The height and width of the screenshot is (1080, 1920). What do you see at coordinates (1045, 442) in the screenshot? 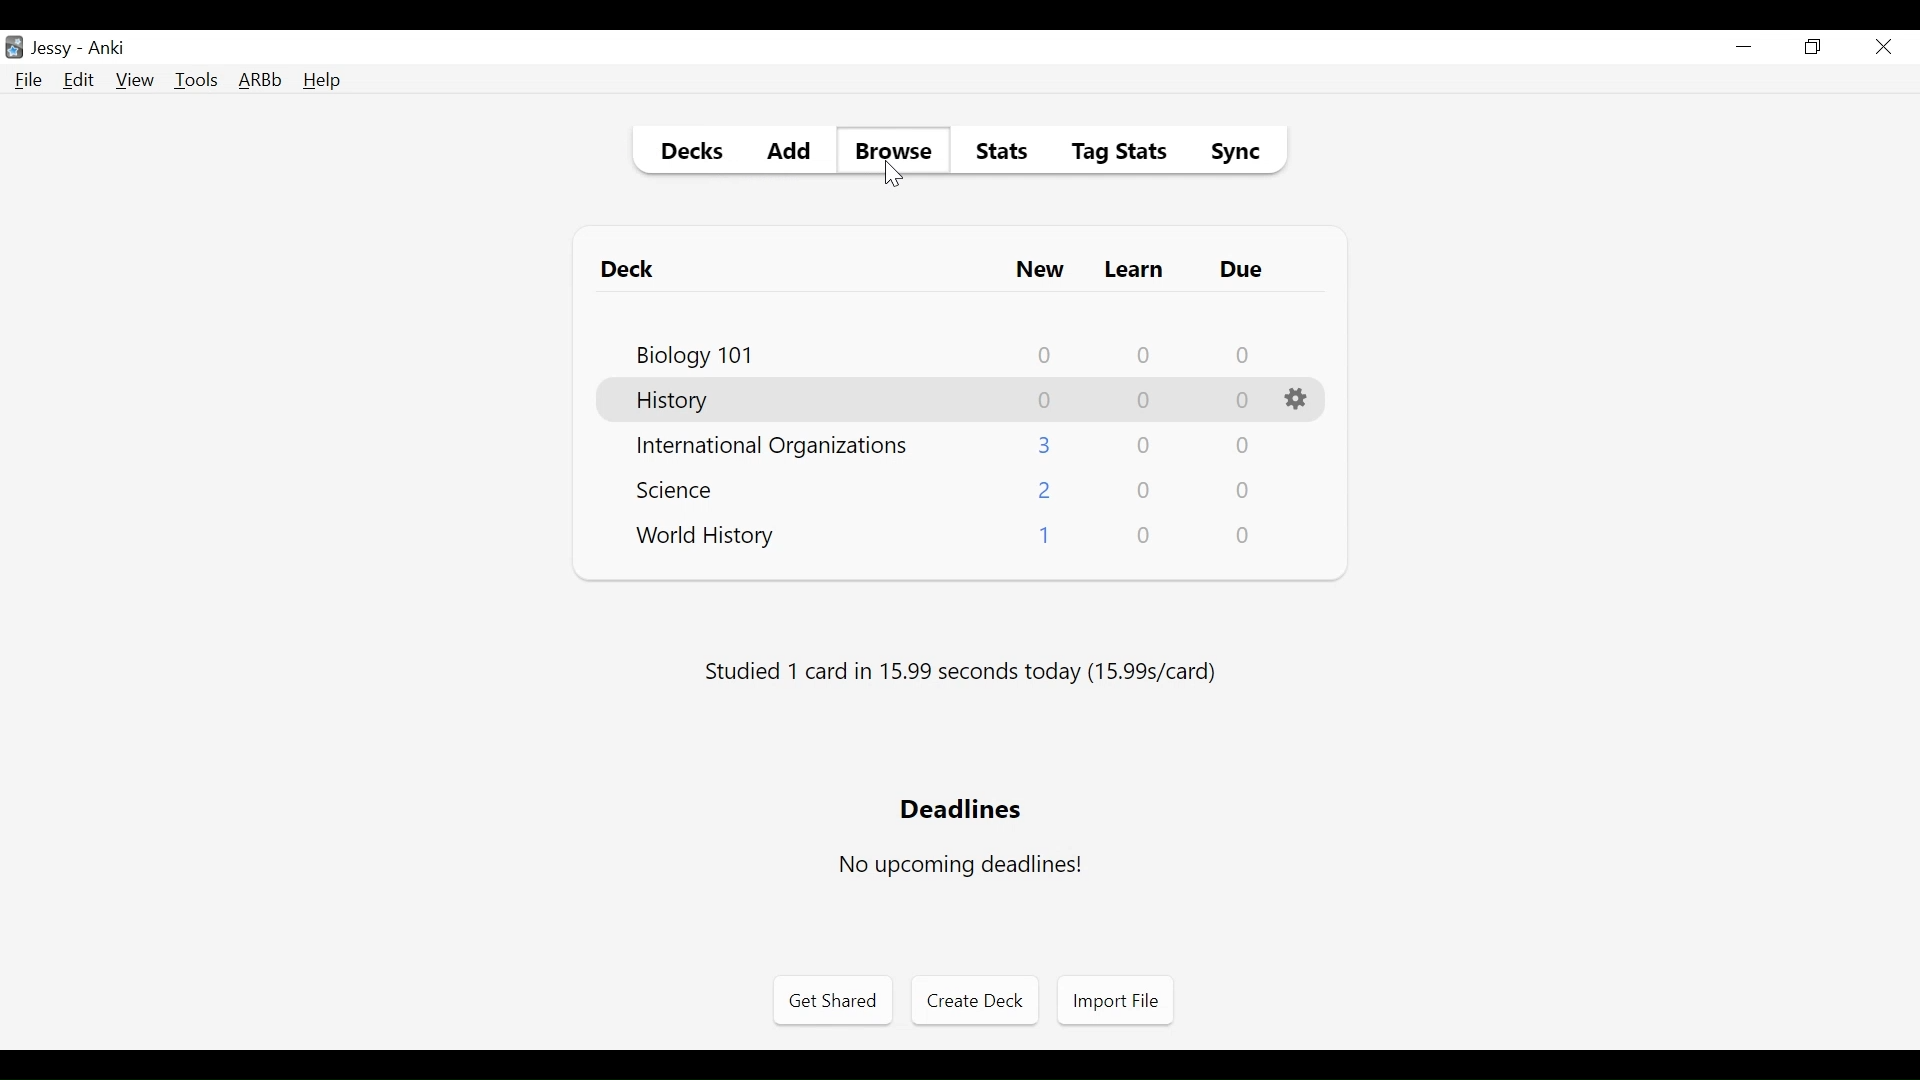
I see `New Card Count` at bounding box center [1045, 442].